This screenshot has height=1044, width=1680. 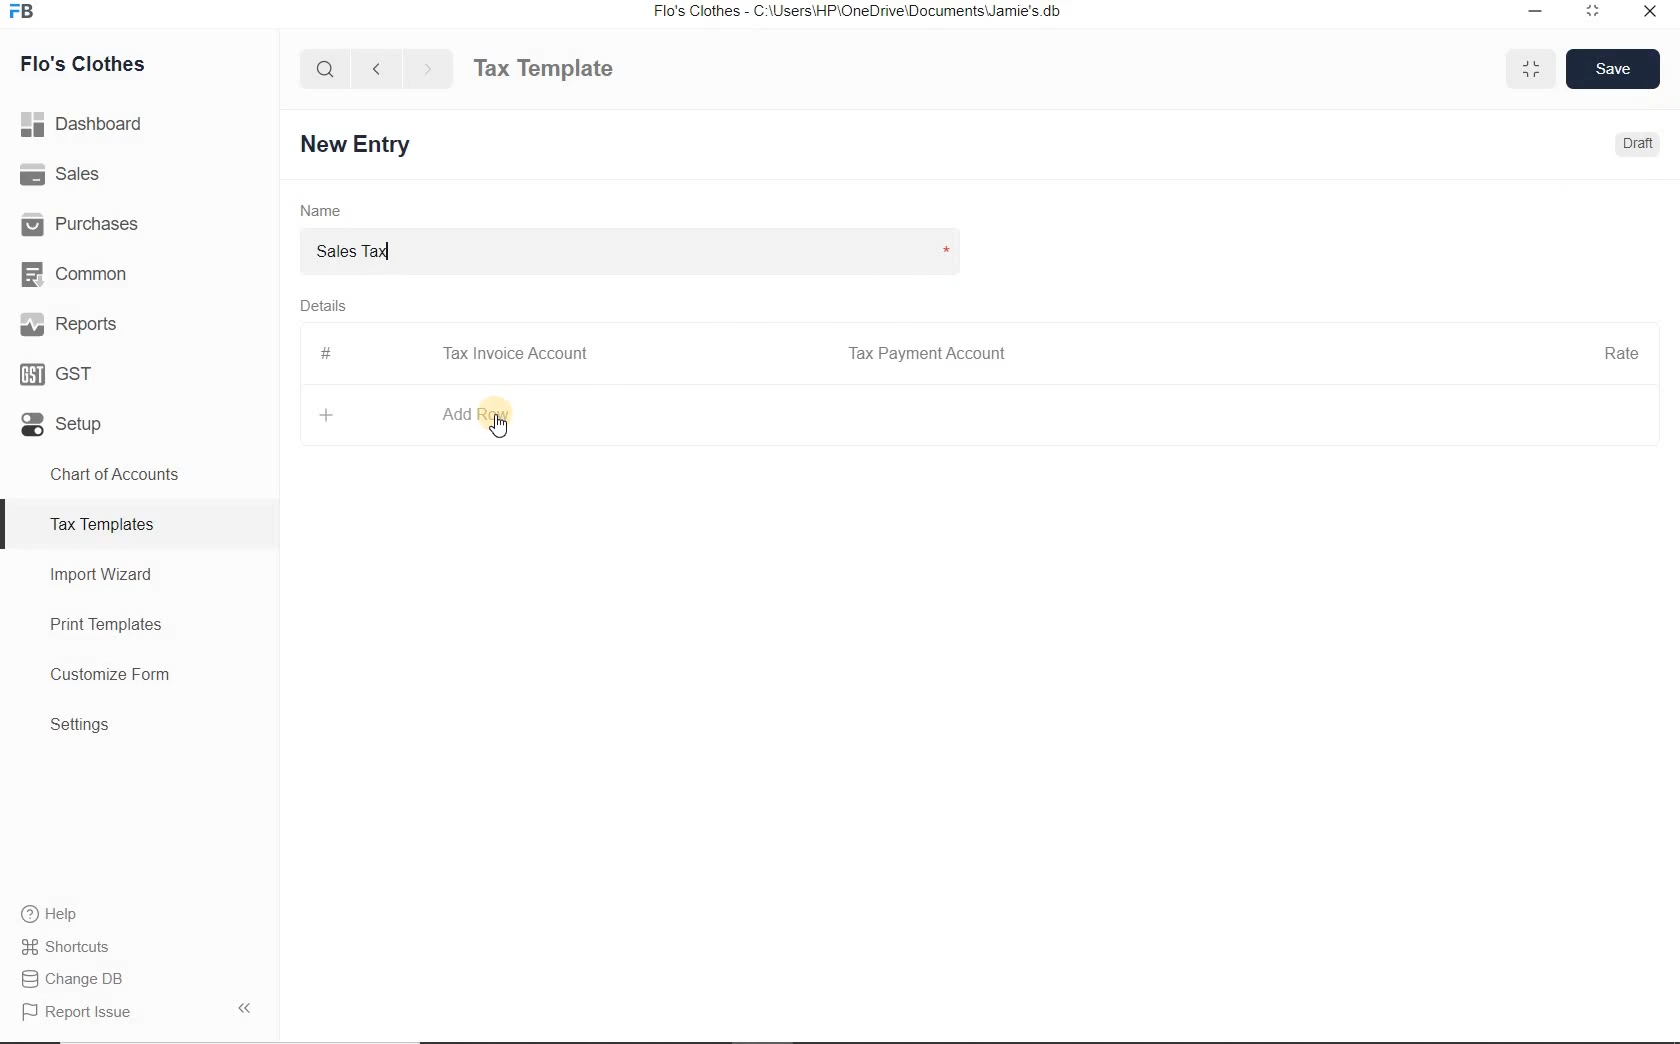 I want to click on Maximize, so click(x=1531, y=68).